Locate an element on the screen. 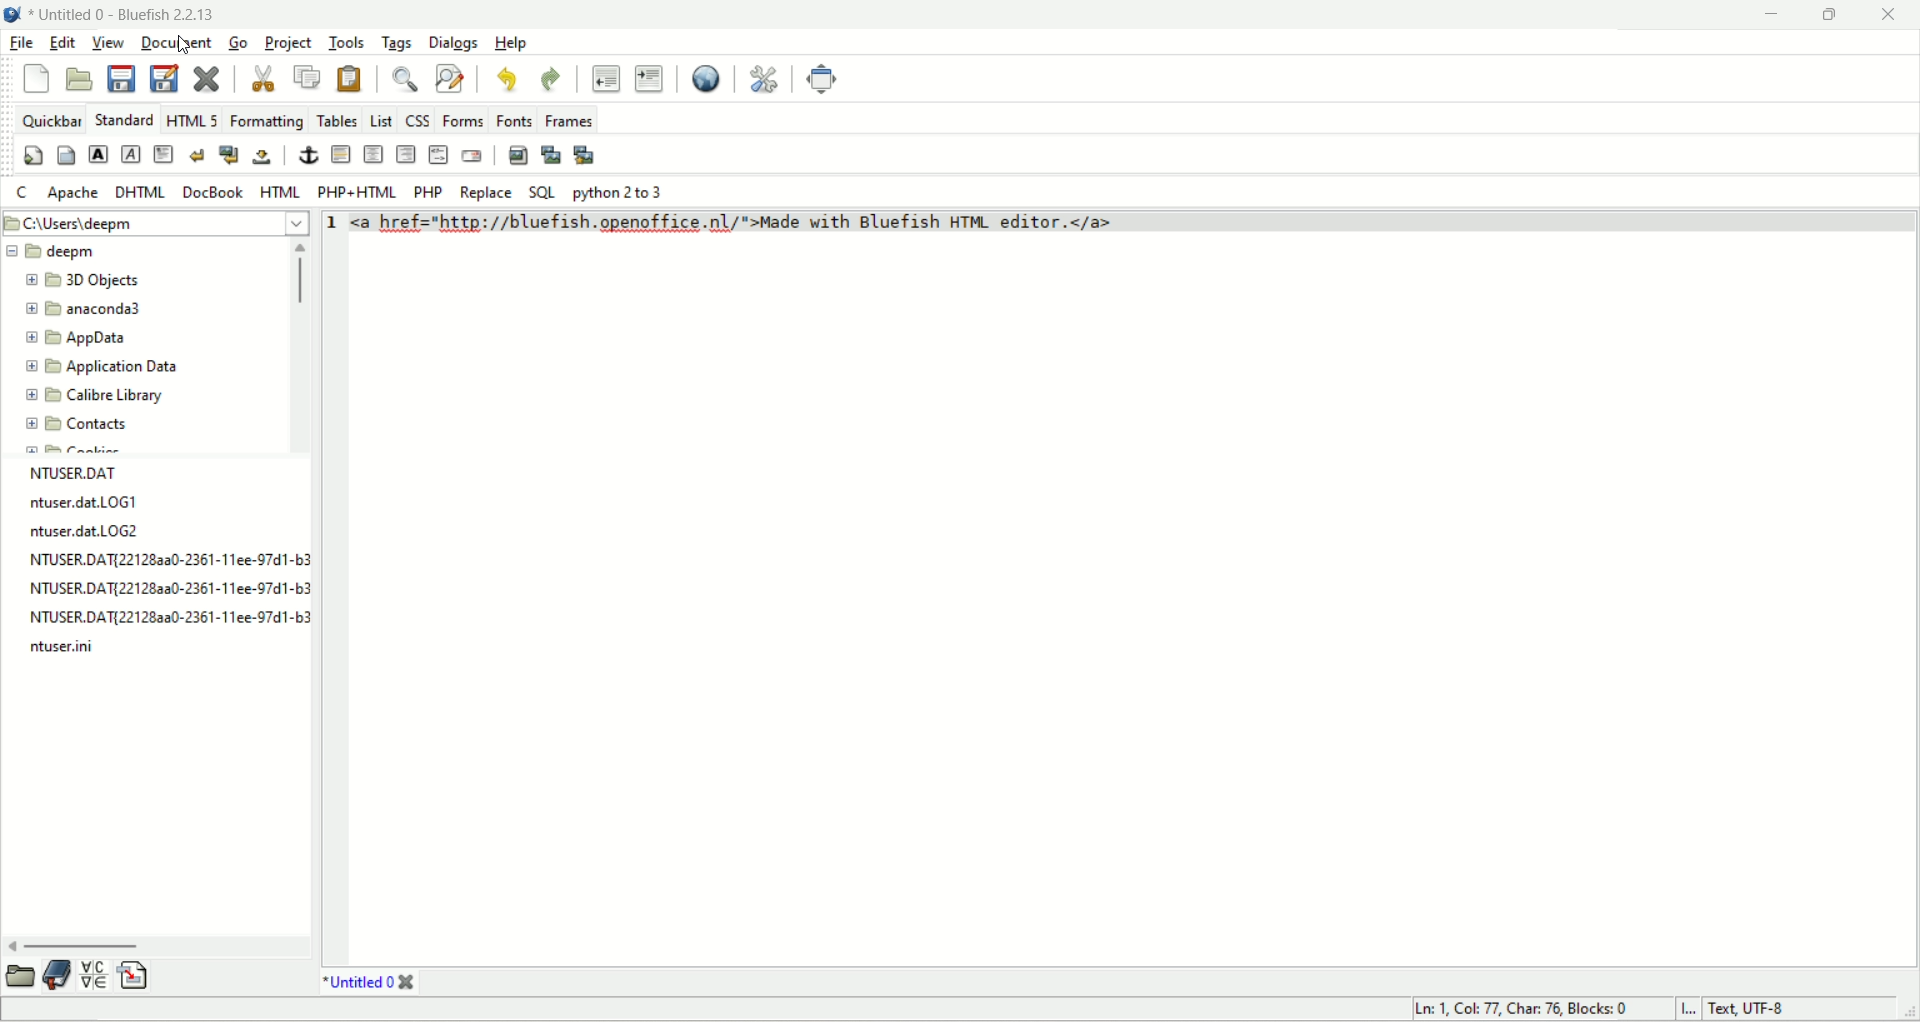 This screenshot has height=1022, width=1920. logo is located at coordinates (13, 15).